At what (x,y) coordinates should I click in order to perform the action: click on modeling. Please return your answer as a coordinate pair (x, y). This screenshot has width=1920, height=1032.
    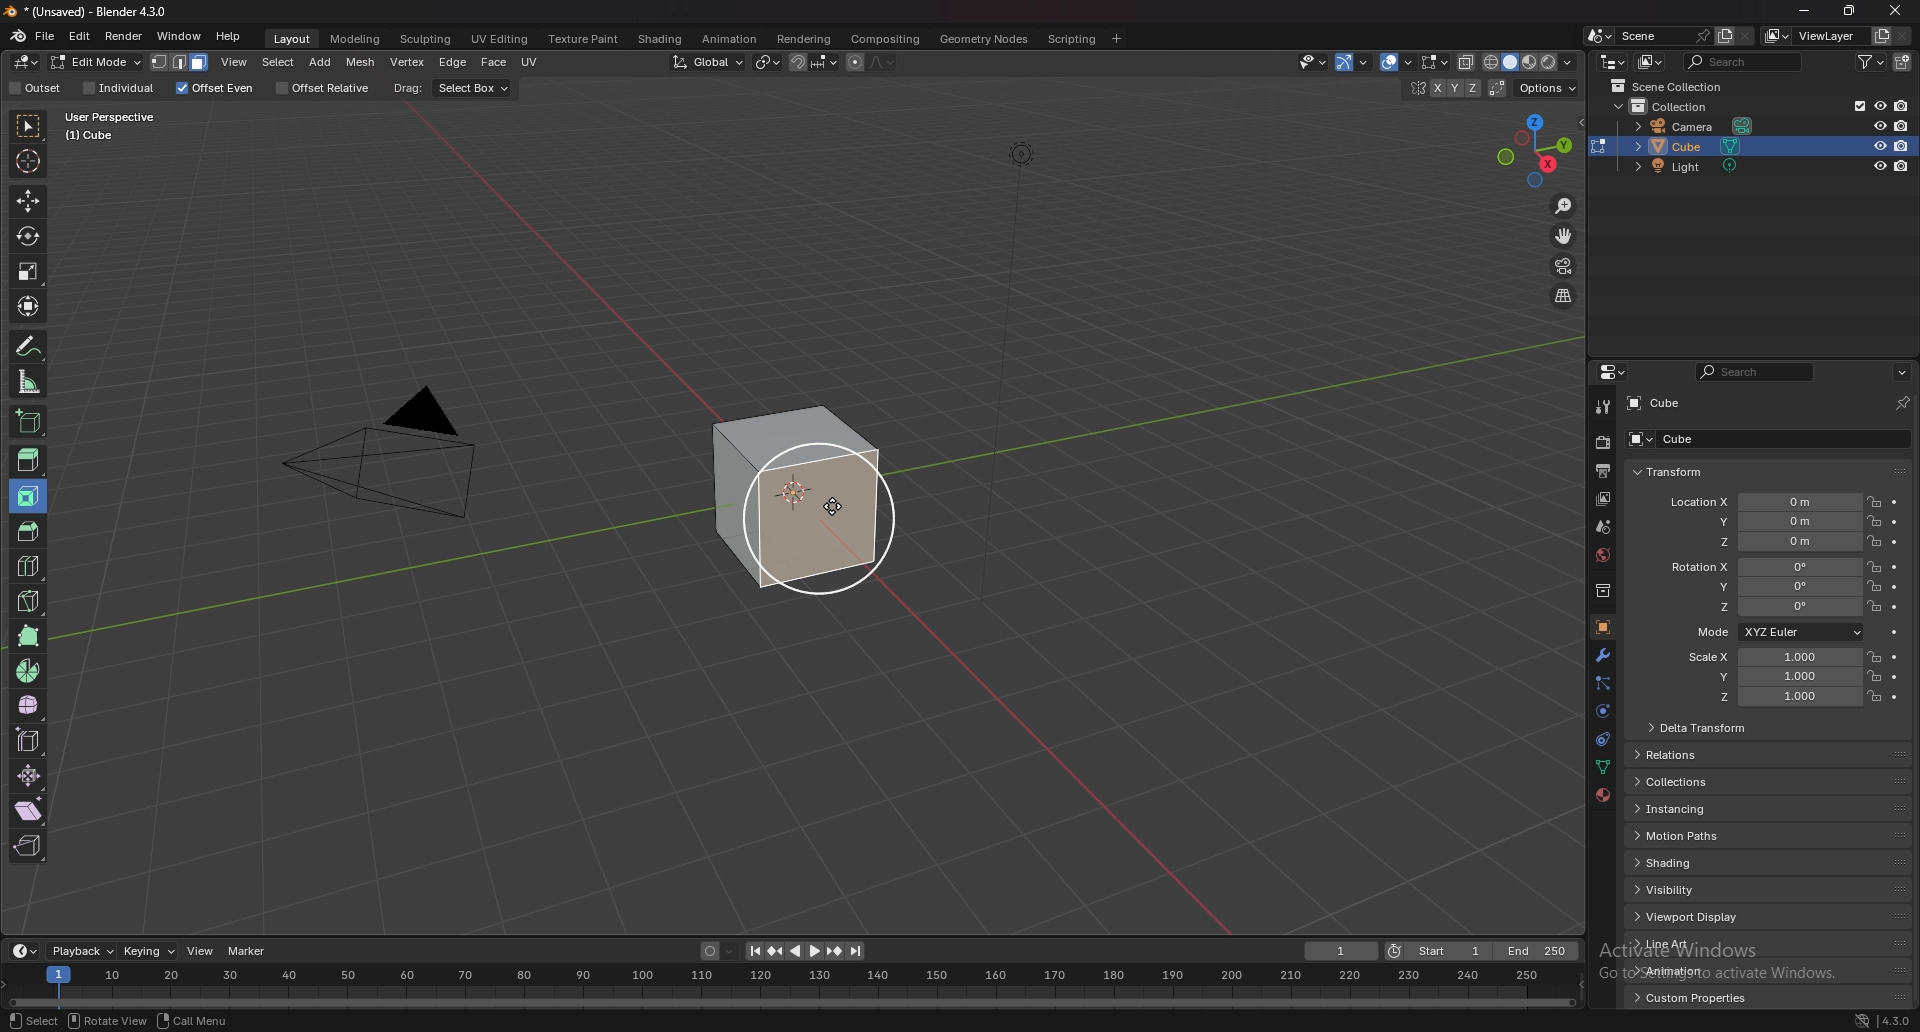
    Looking at the image, I should click on (357, 39).